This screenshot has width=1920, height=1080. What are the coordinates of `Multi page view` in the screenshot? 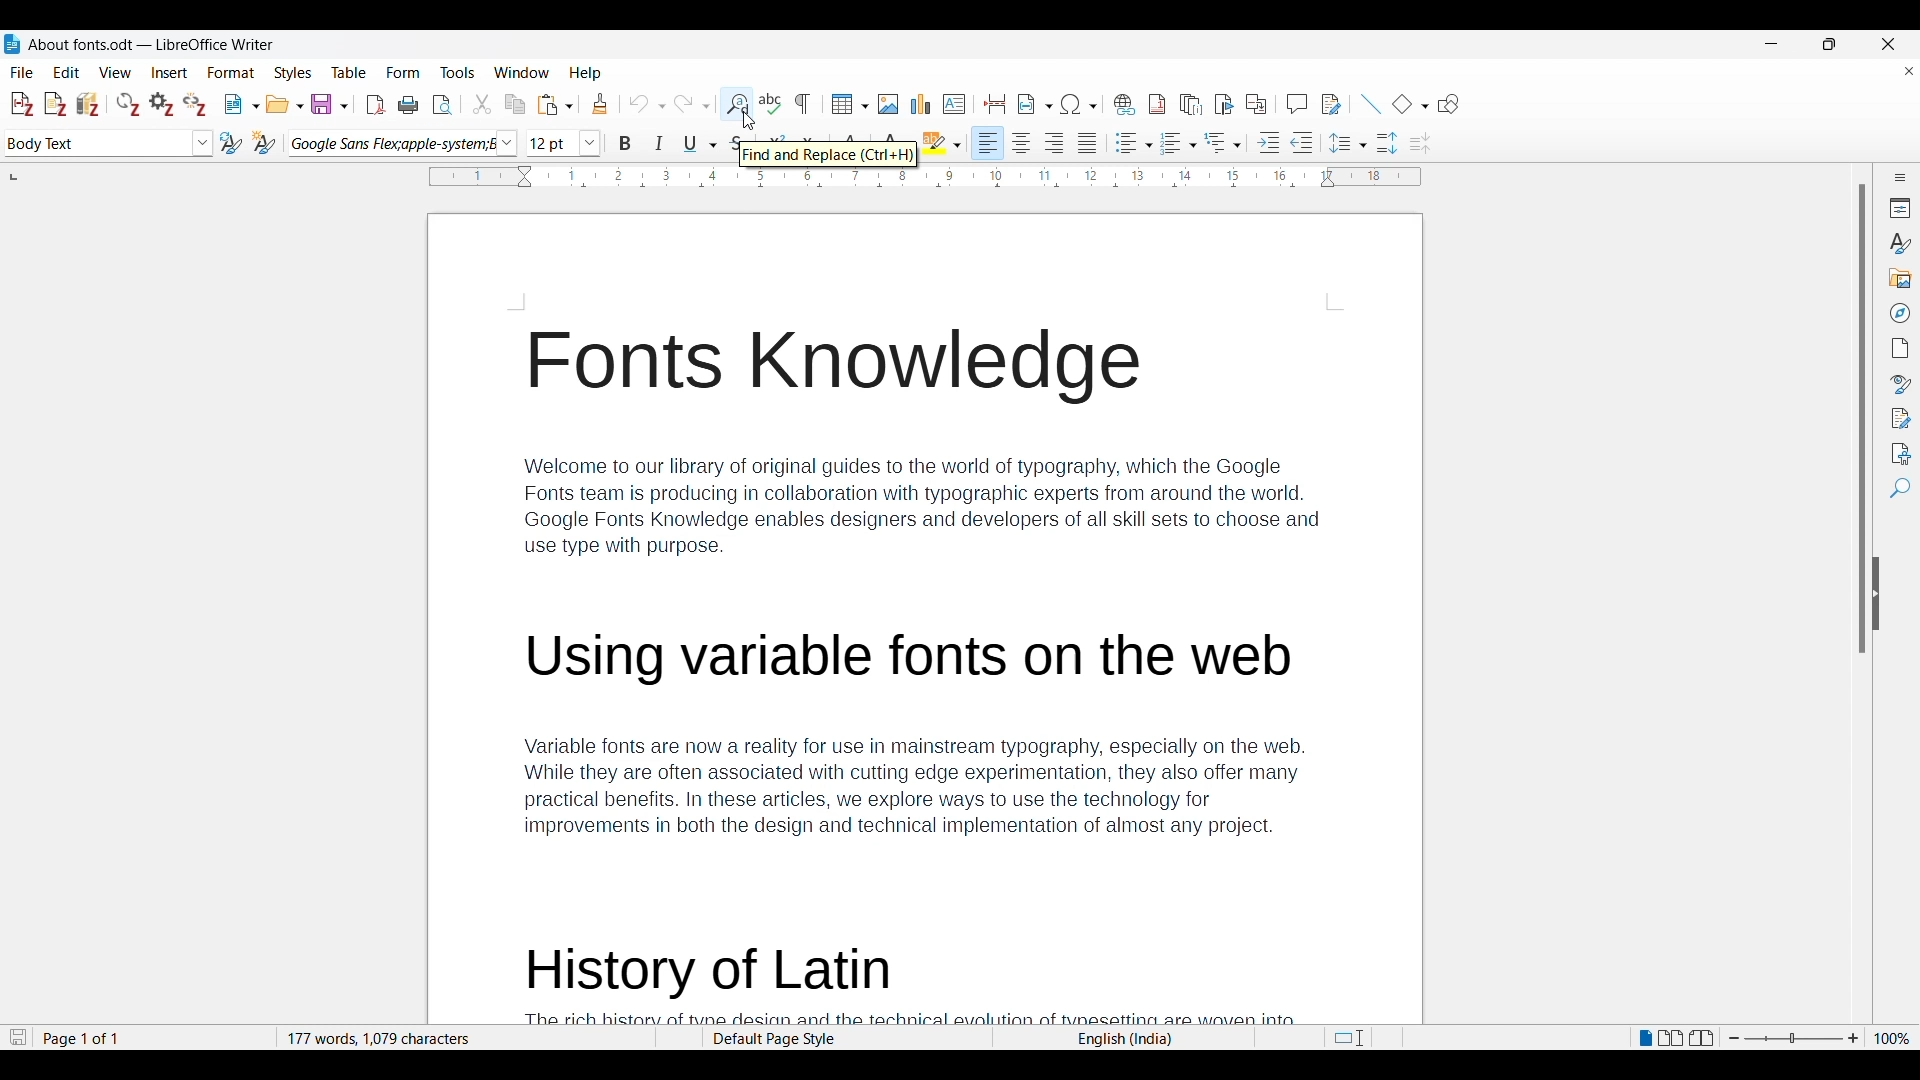 It's located at (1671, 1038).